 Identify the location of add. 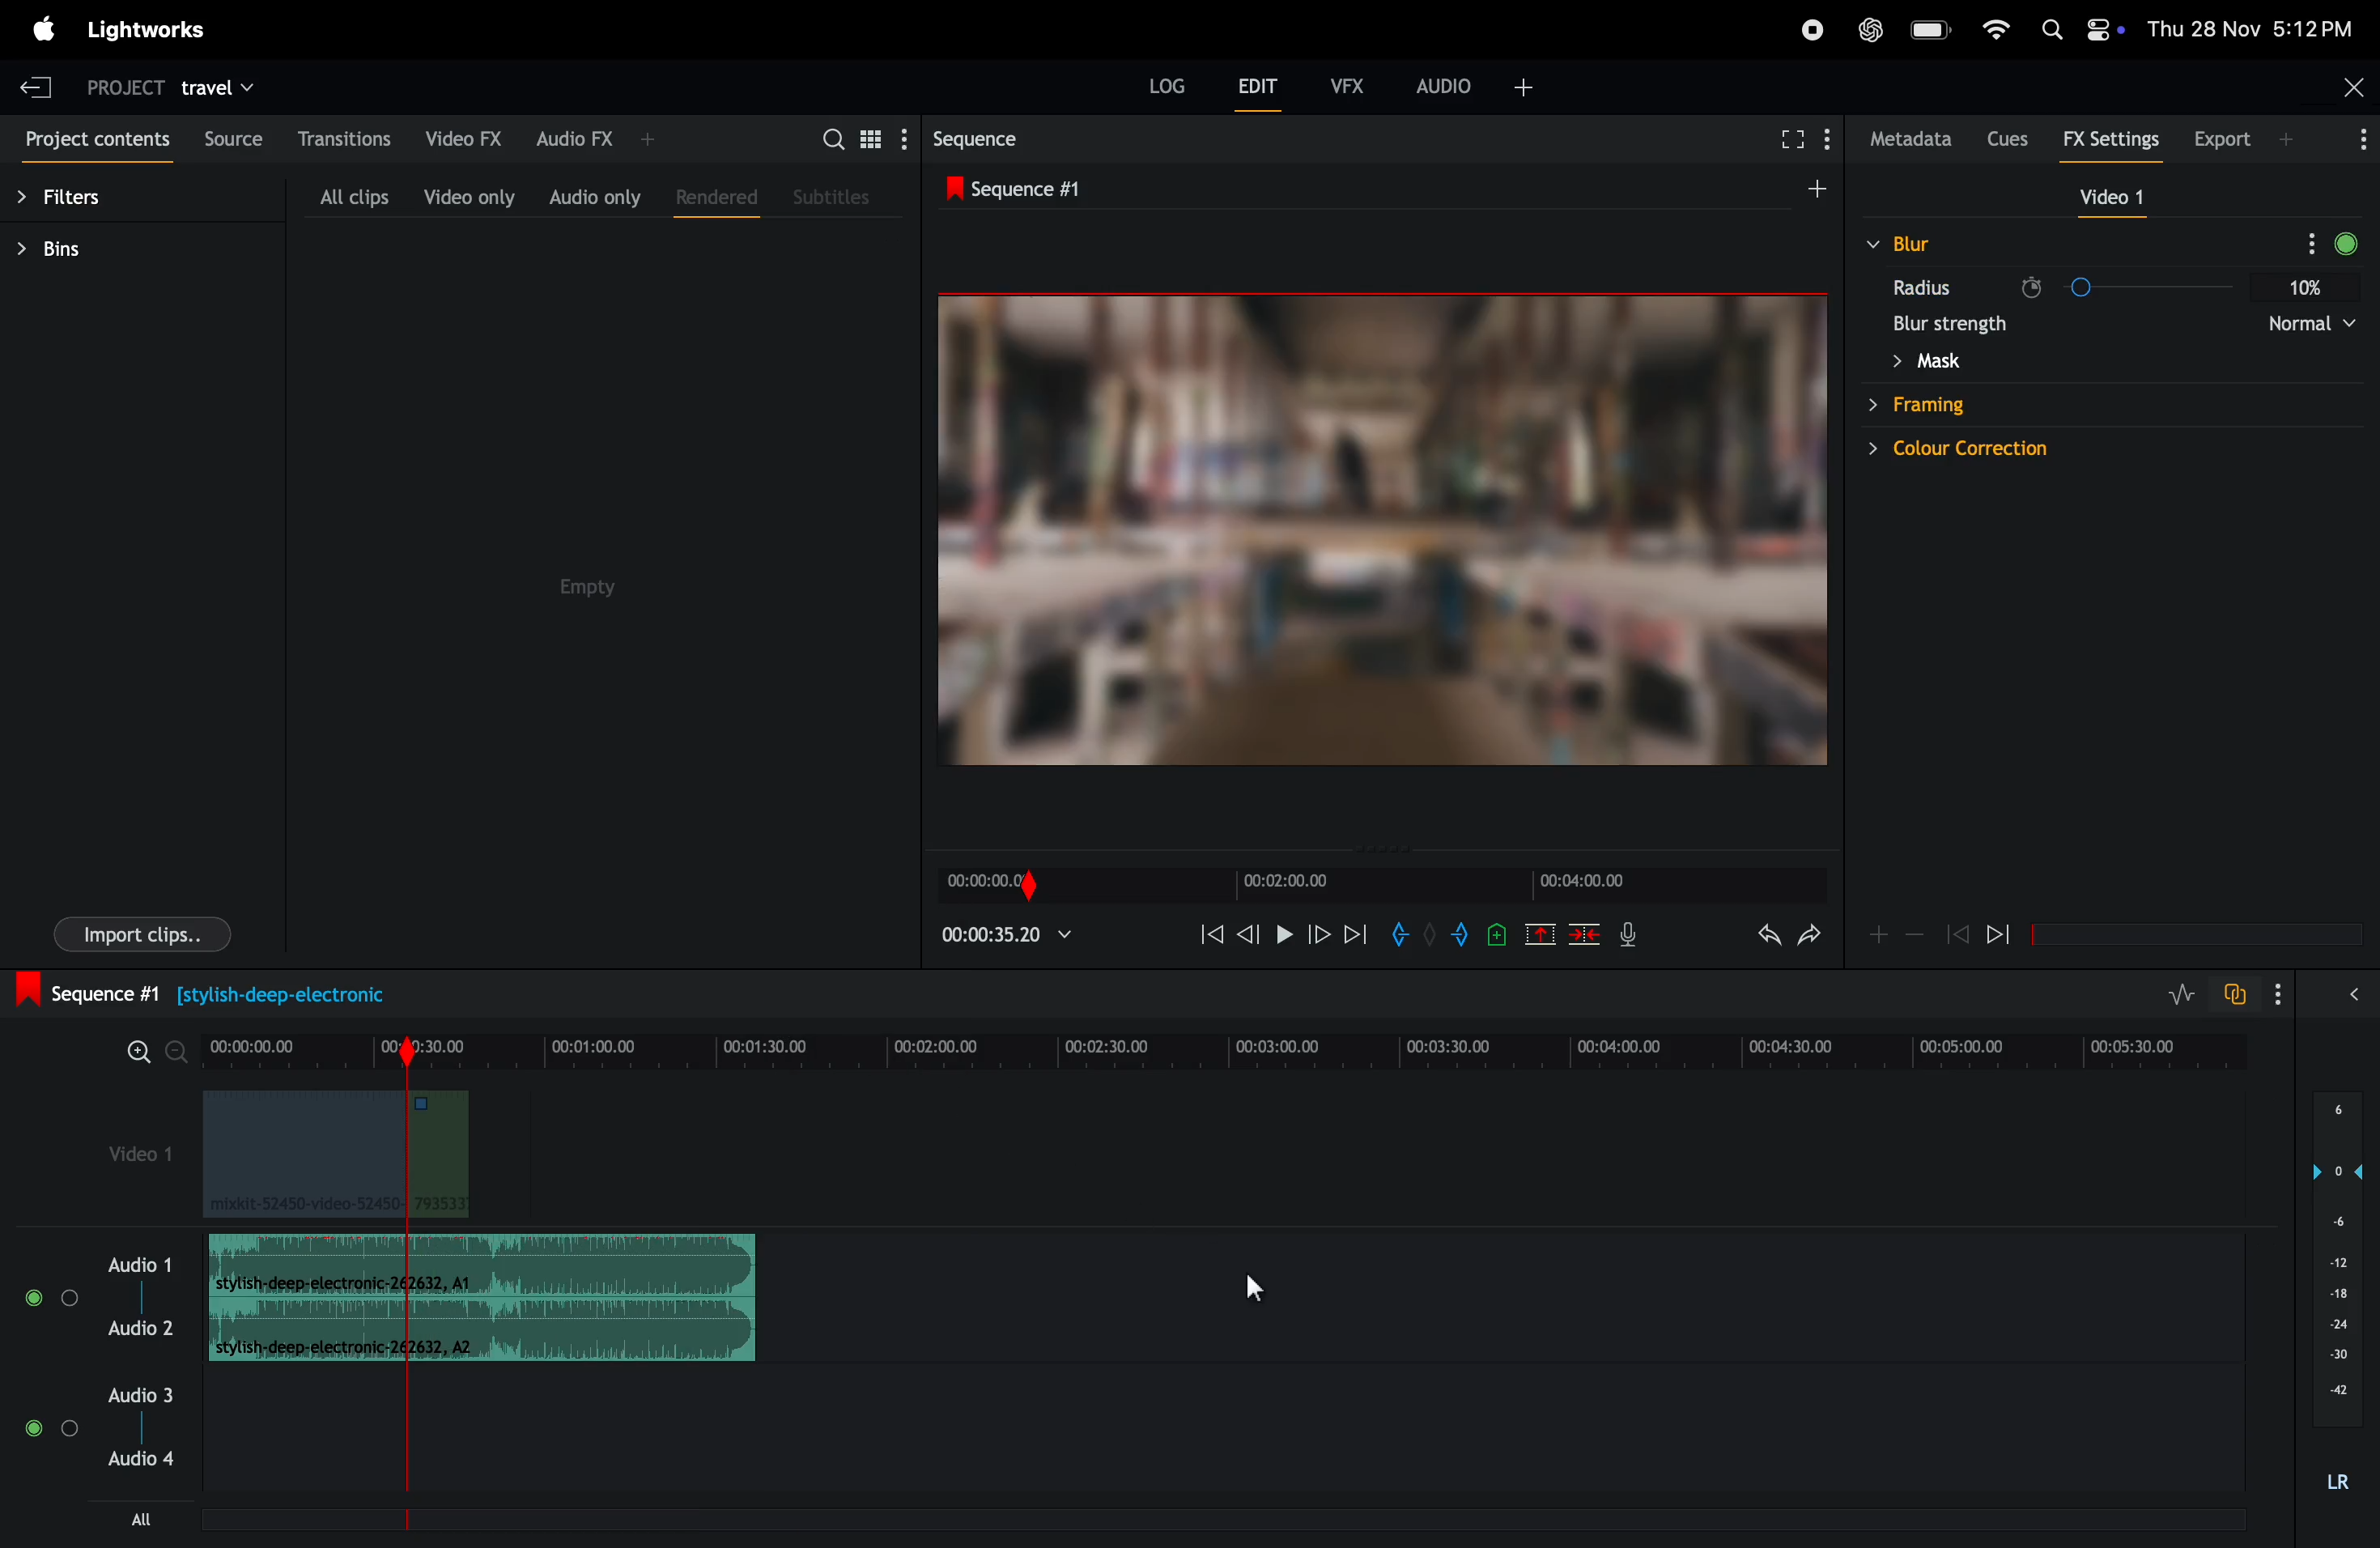
(1803, 195).